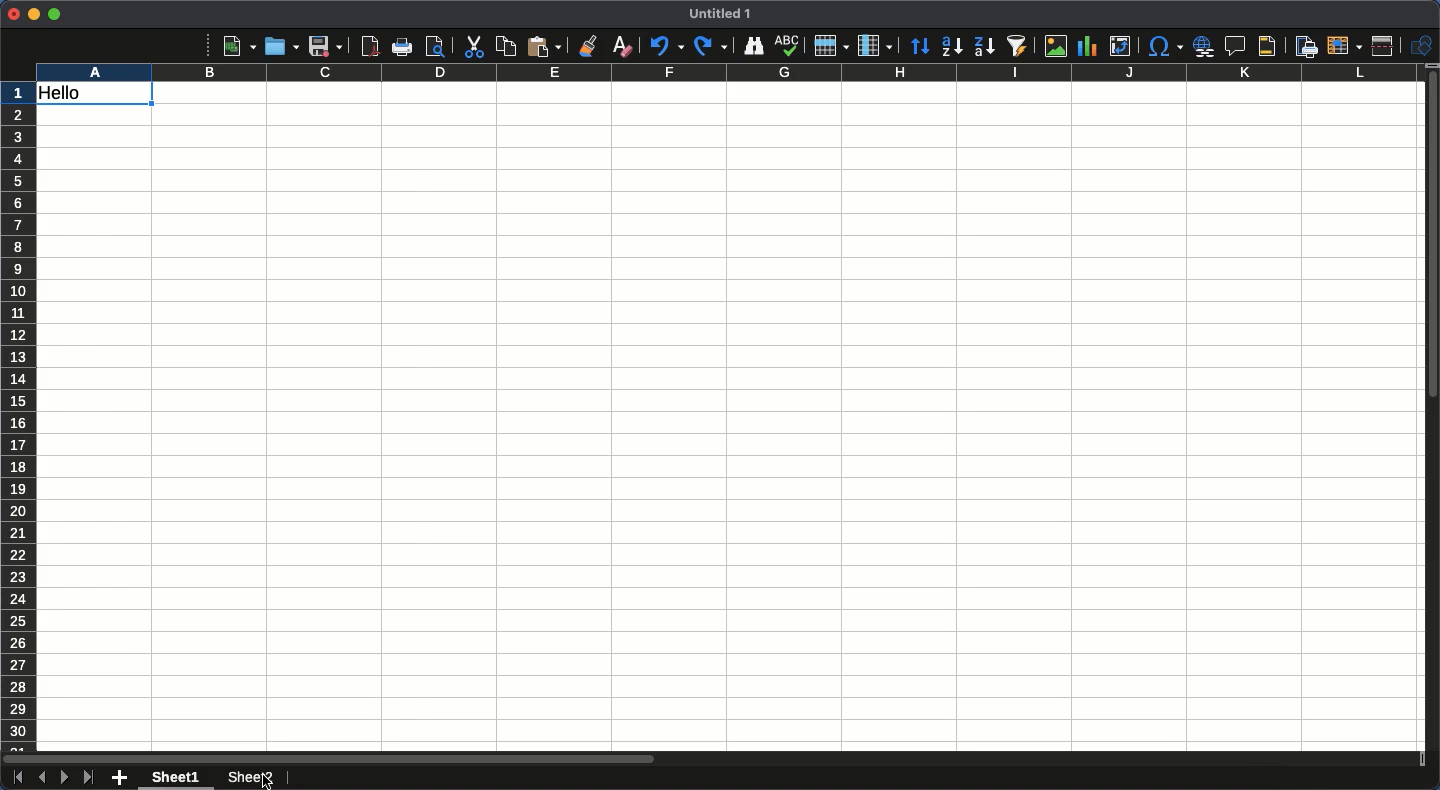 The image size is (1440, 790). Describe the element at coordinates (723, 13) in the screenshot. I see `Name` at that location.